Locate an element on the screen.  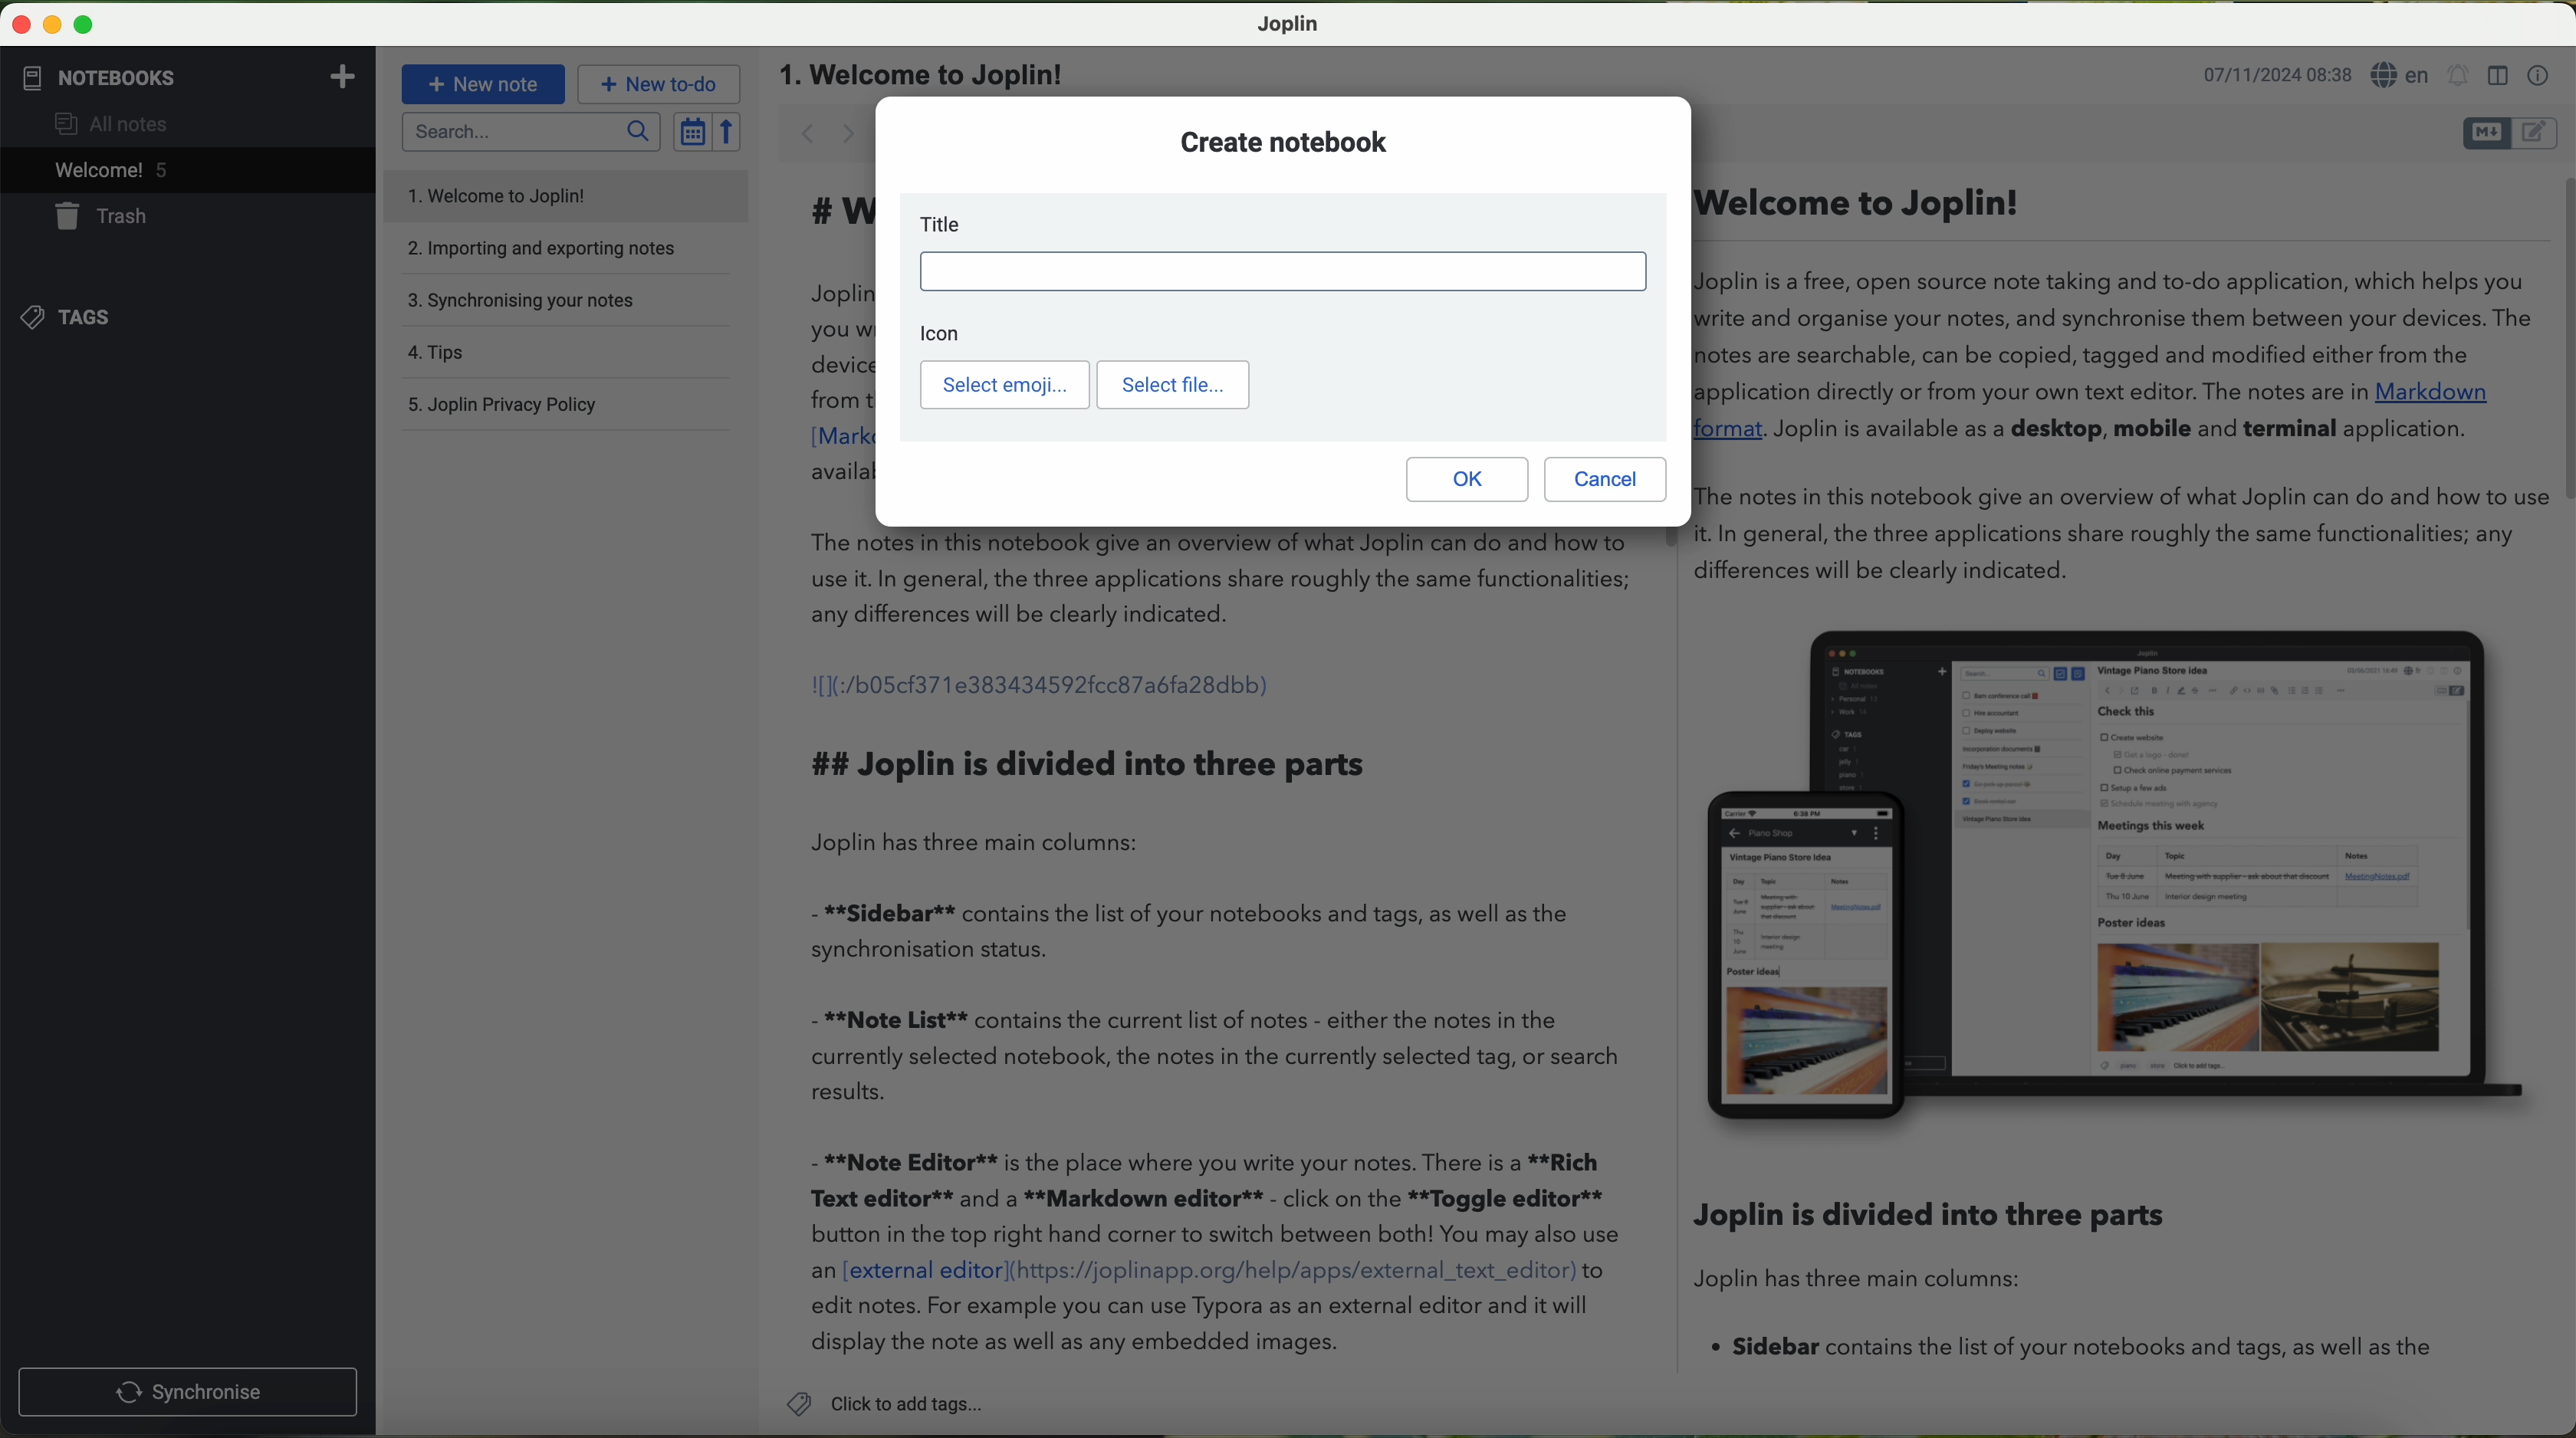
pointer on the notebooks button is located at coordinates (133, 78).